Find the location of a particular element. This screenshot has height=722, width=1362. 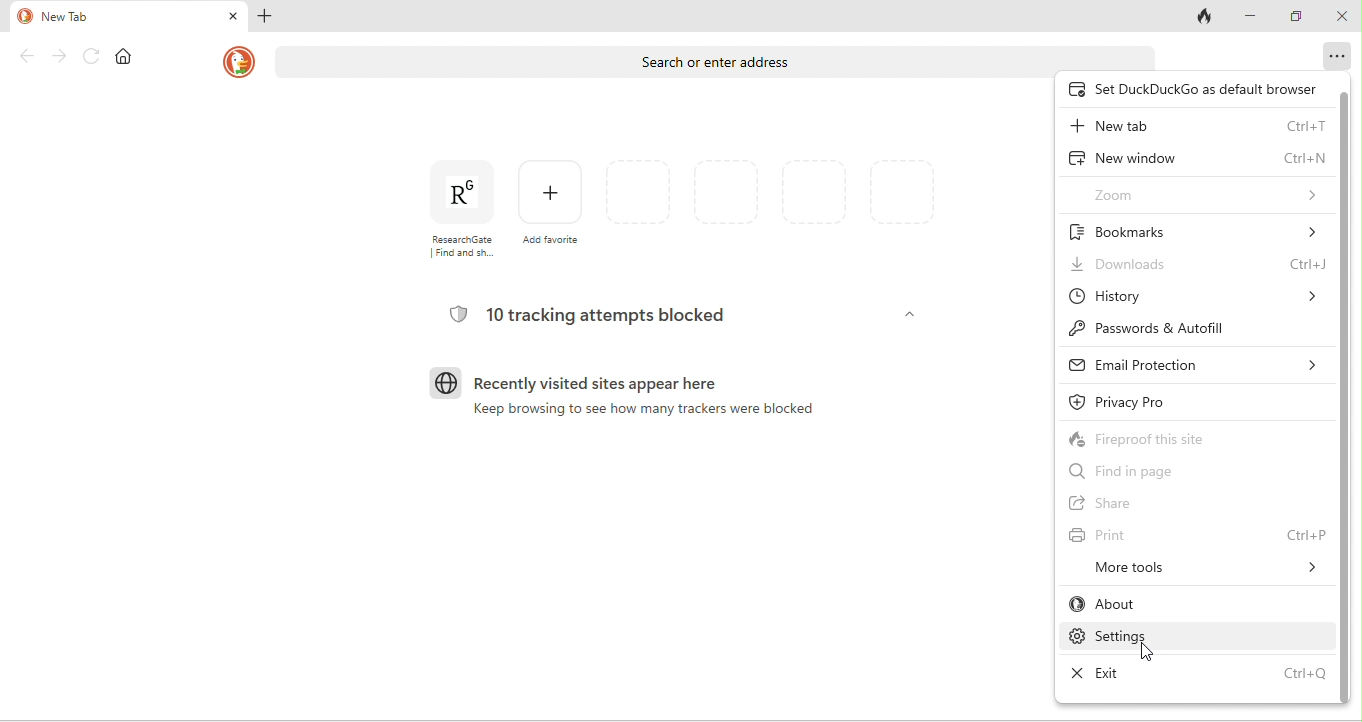

research gate [find and s is located at coordinates (465, 214).